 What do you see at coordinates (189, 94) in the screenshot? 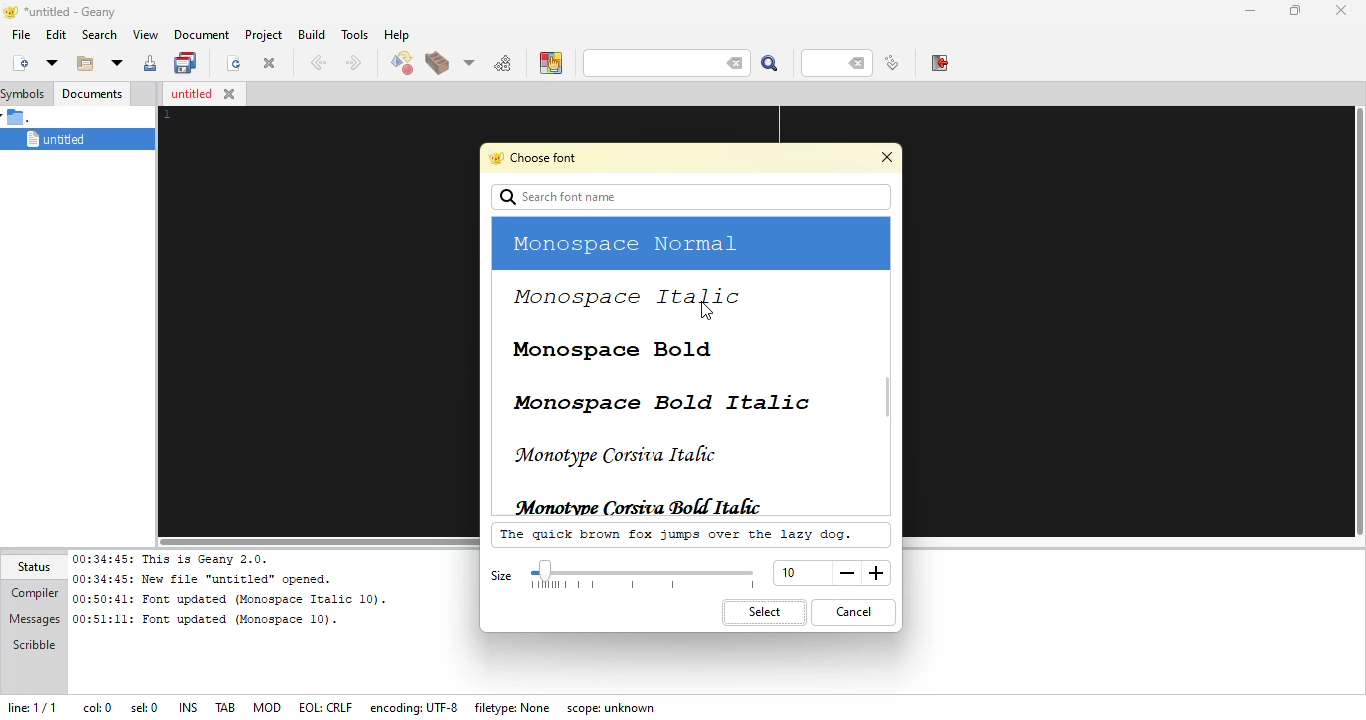
I see `untitled` at bounding box center [189, 94].